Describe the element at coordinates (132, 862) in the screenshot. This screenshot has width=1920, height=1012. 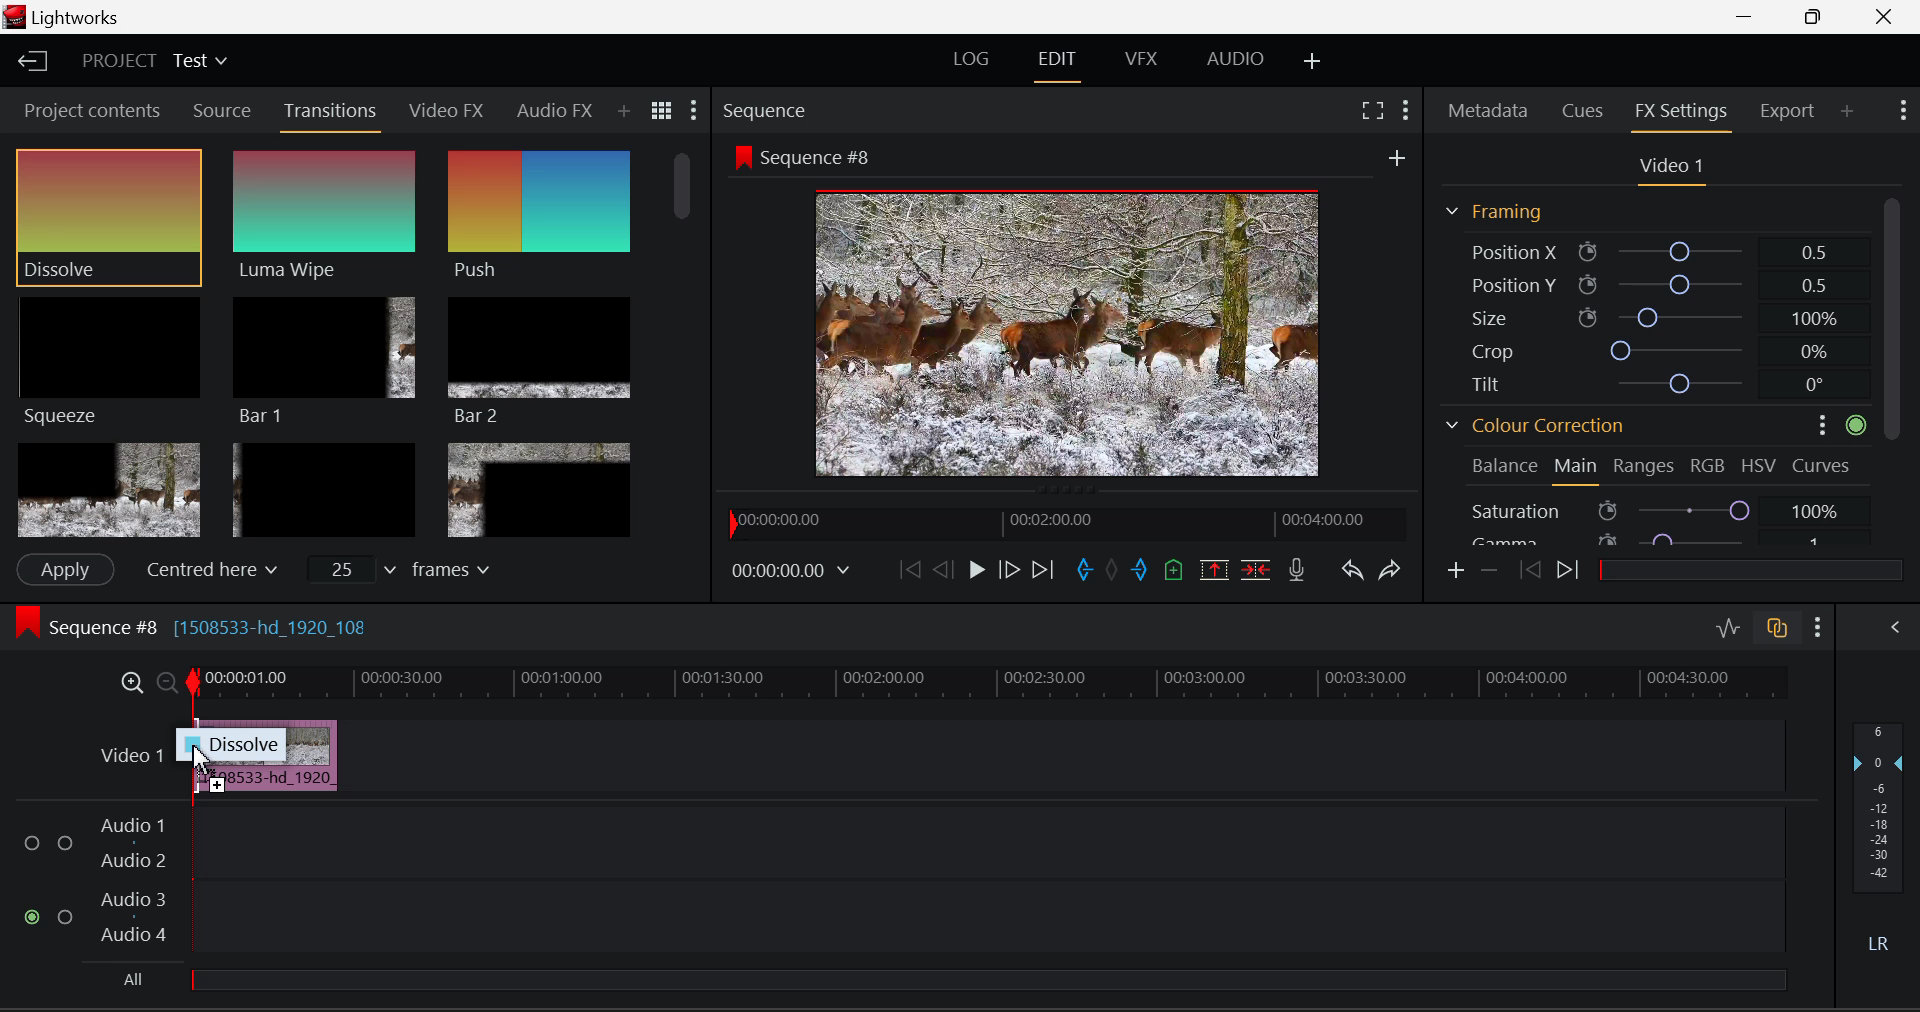
I see `Audio 2` at that location.